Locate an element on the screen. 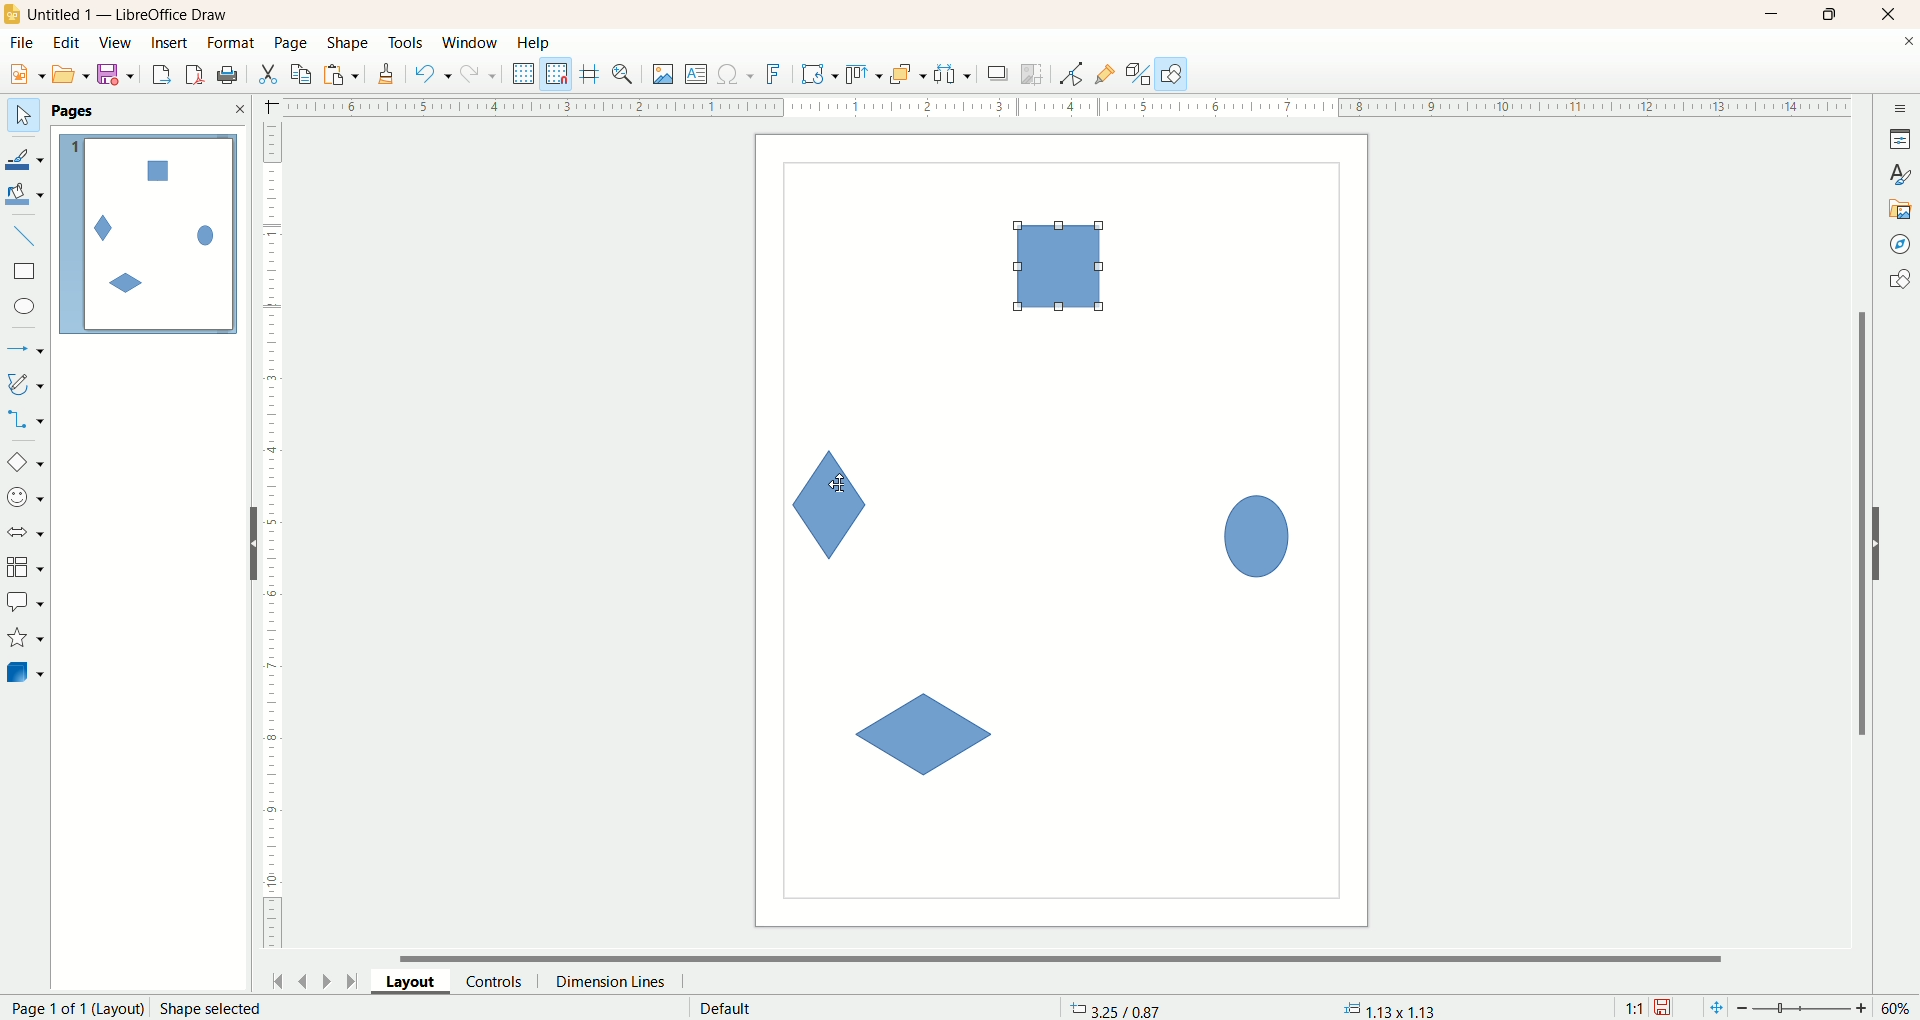  paste is located at coordinates (345, 72).